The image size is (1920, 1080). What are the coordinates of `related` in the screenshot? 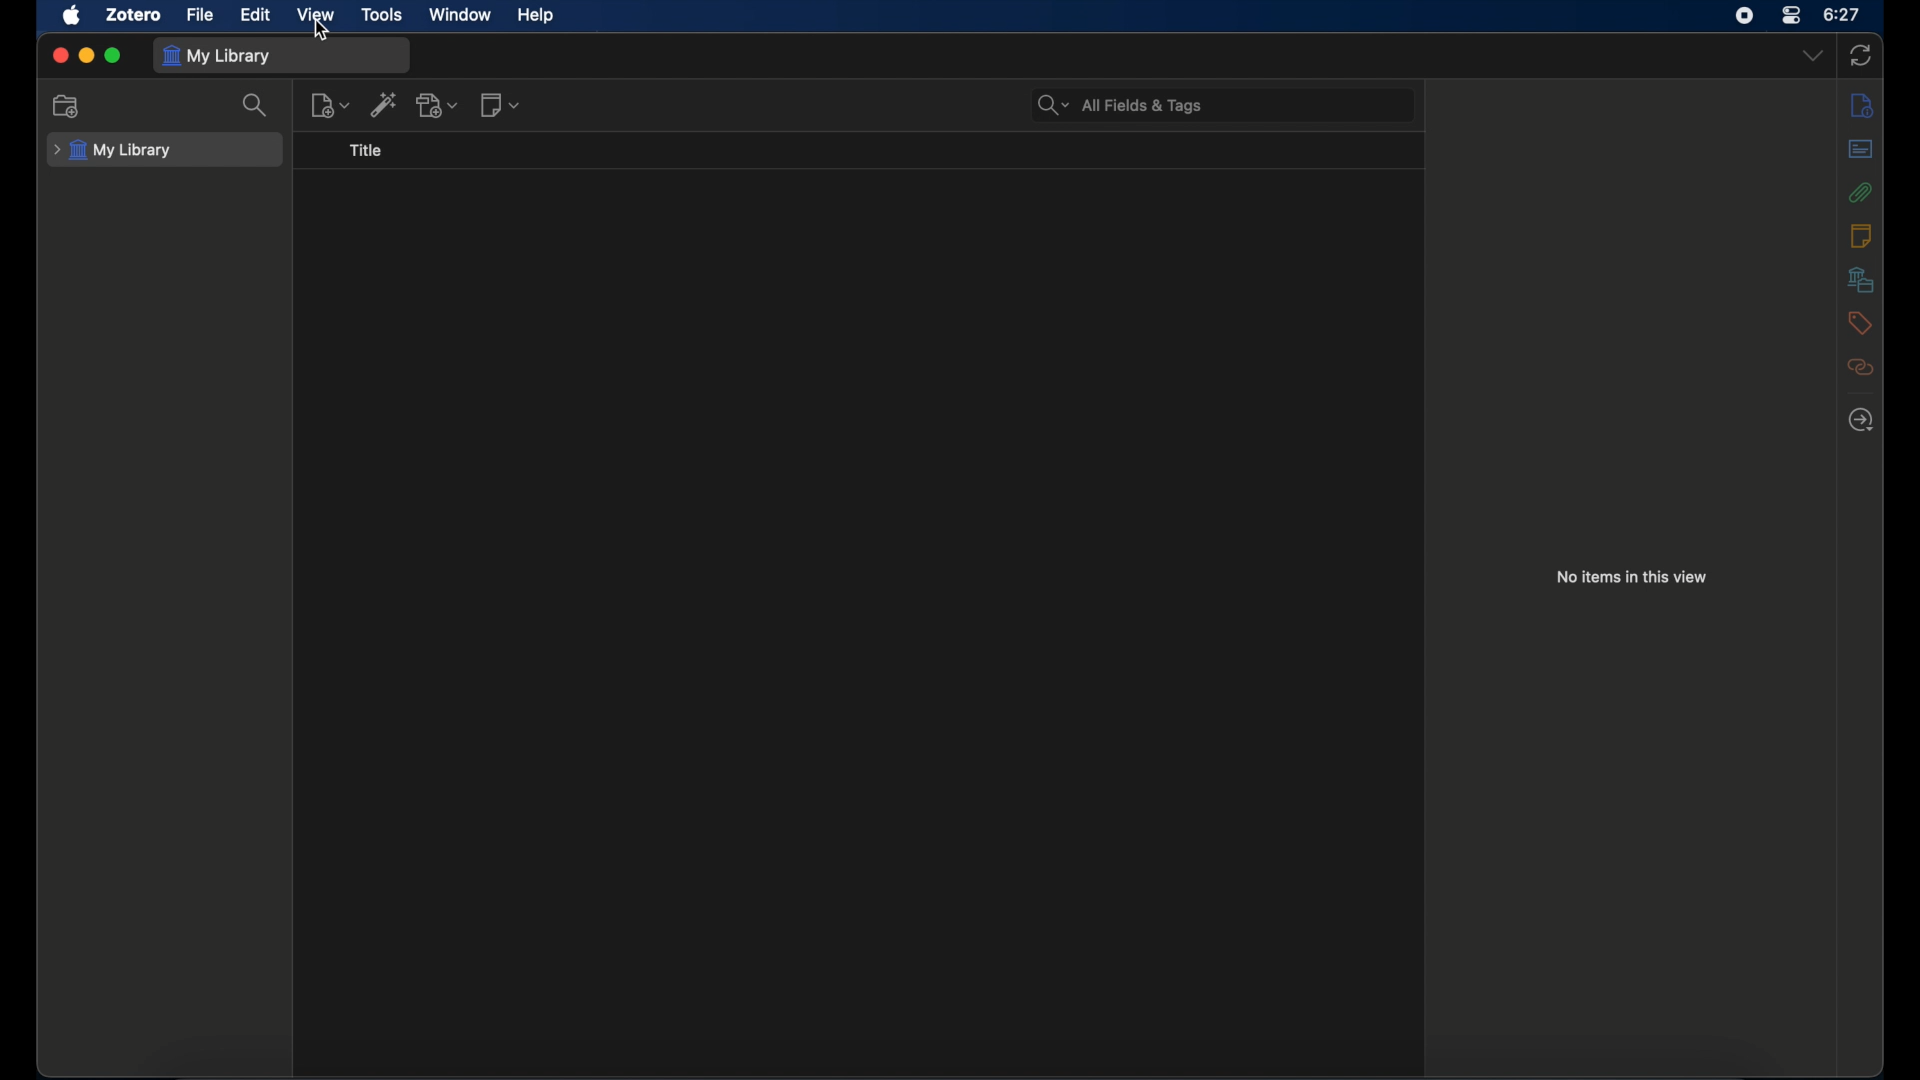 It's located at (1860, 367).